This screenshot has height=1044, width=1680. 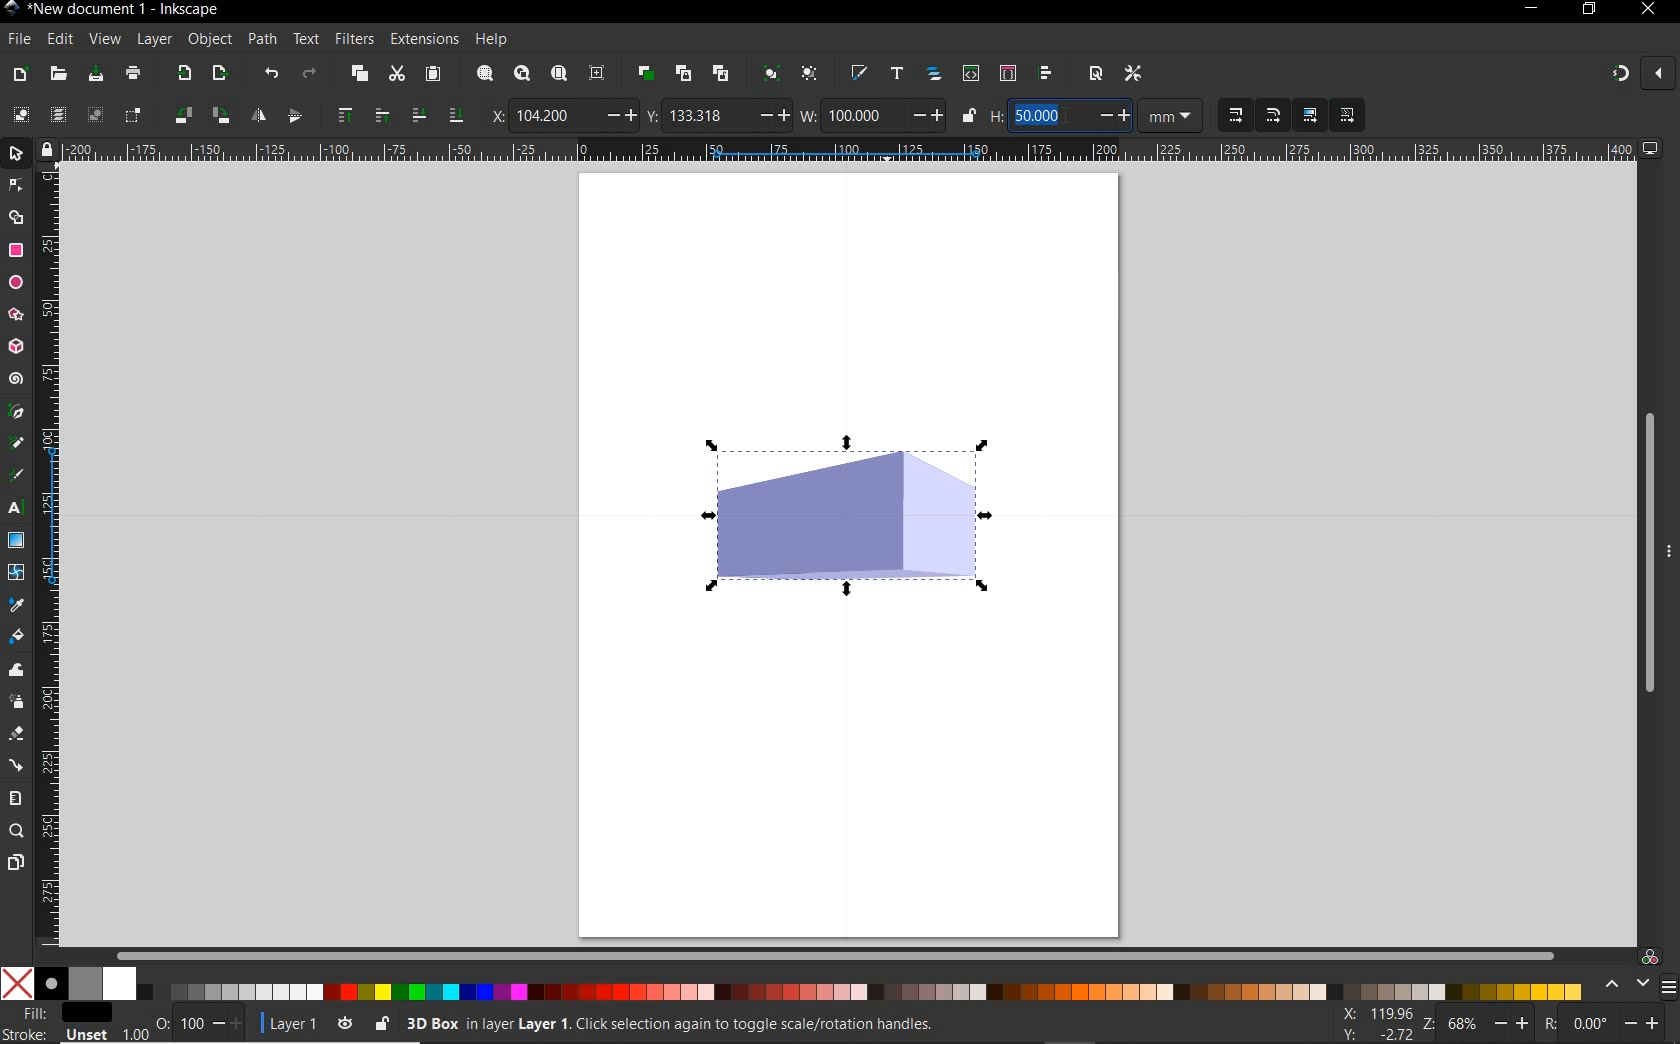 What do you see at coordinates (775, 1021) in the screenshot?
I see `no objects selected` at bounding box center [775, 1021].